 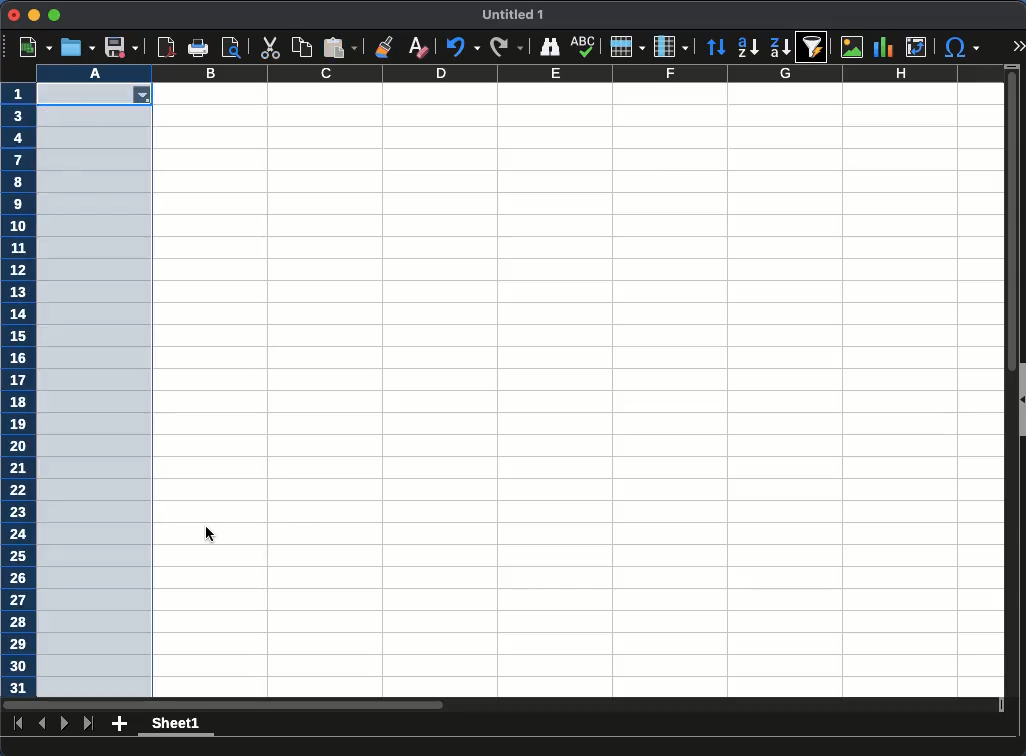 I want to click on next sheet, so click(x=63, y=723).